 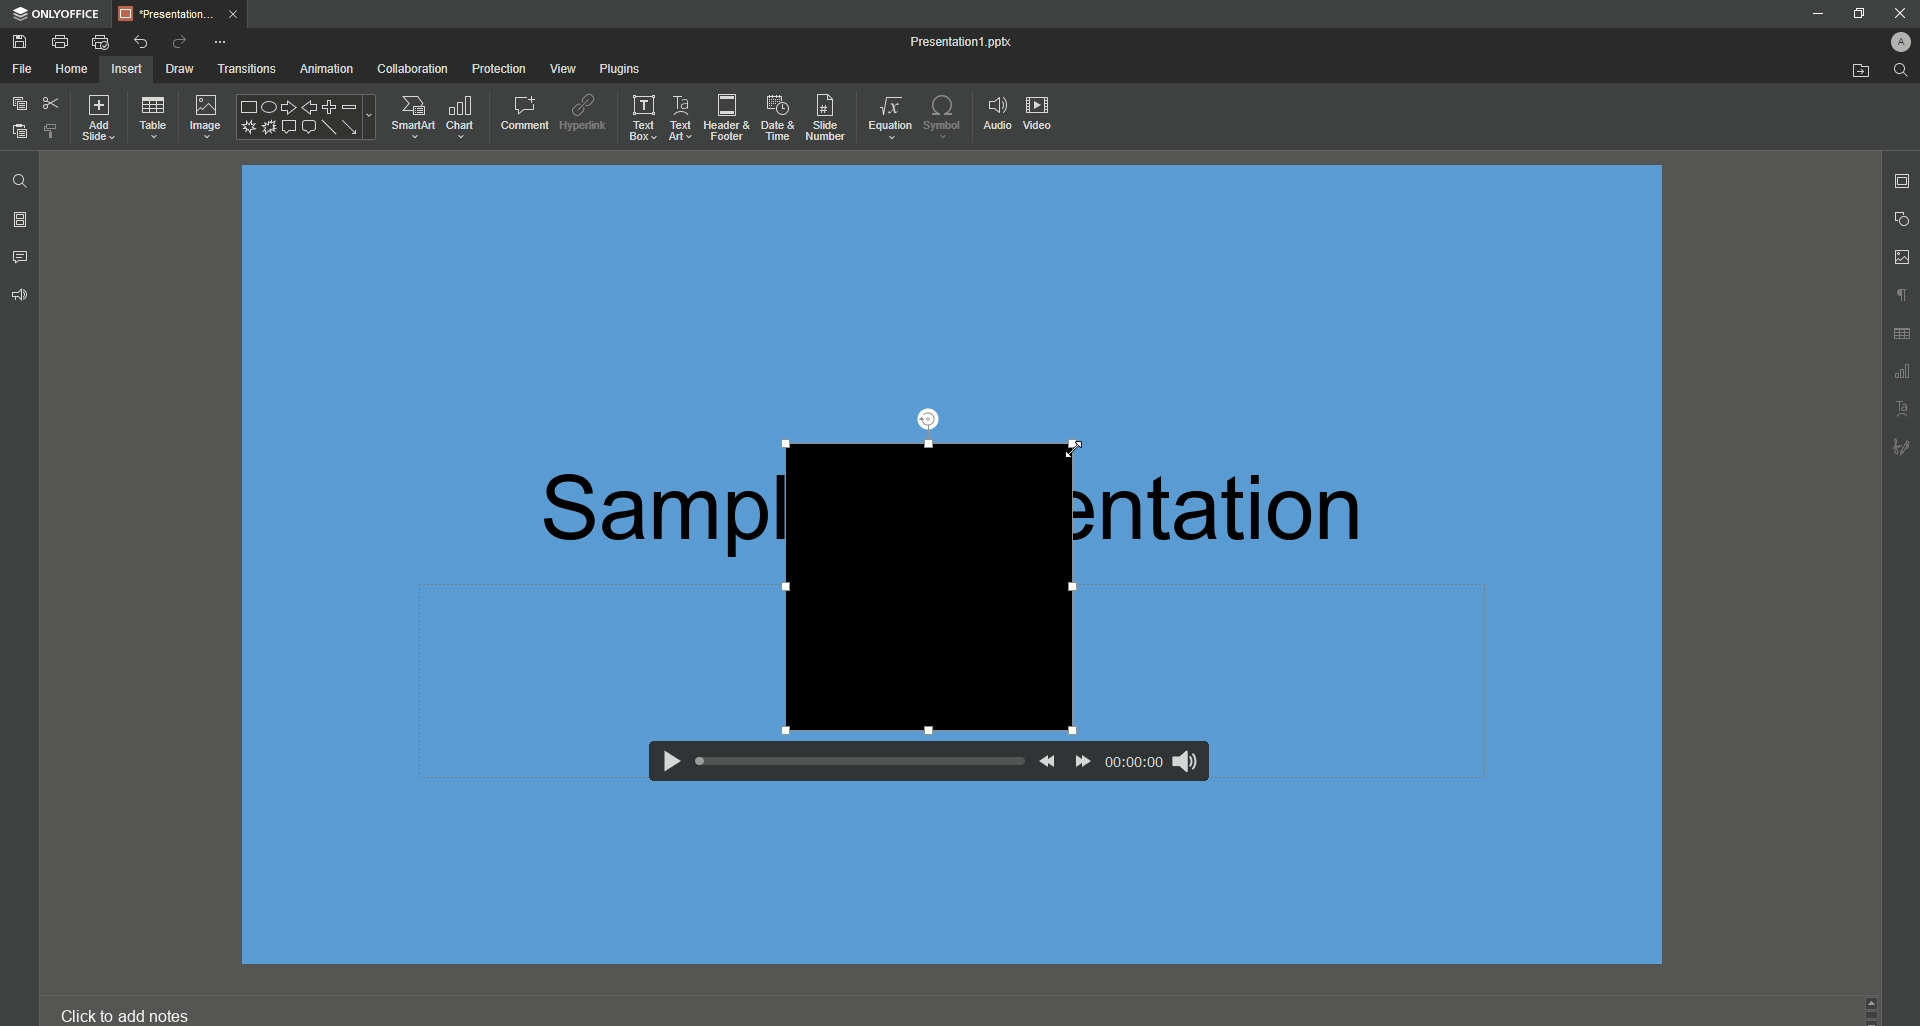 I want to click on Print, so click(x=59, y=41).